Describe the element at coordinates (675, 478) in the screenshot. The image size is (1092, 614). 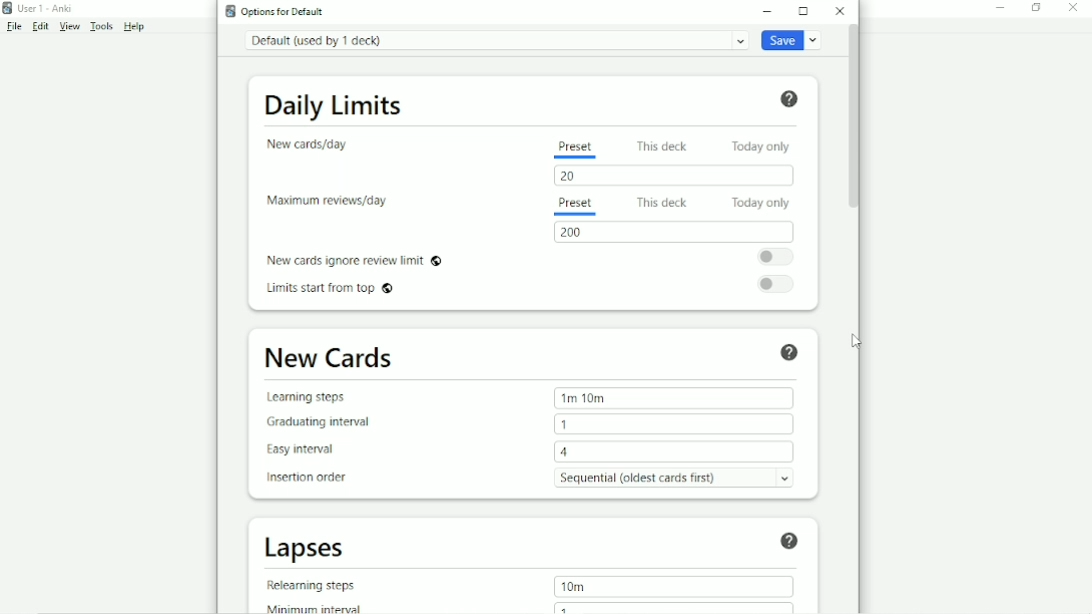
I see `Sequential (oldest cards first)` at that location.